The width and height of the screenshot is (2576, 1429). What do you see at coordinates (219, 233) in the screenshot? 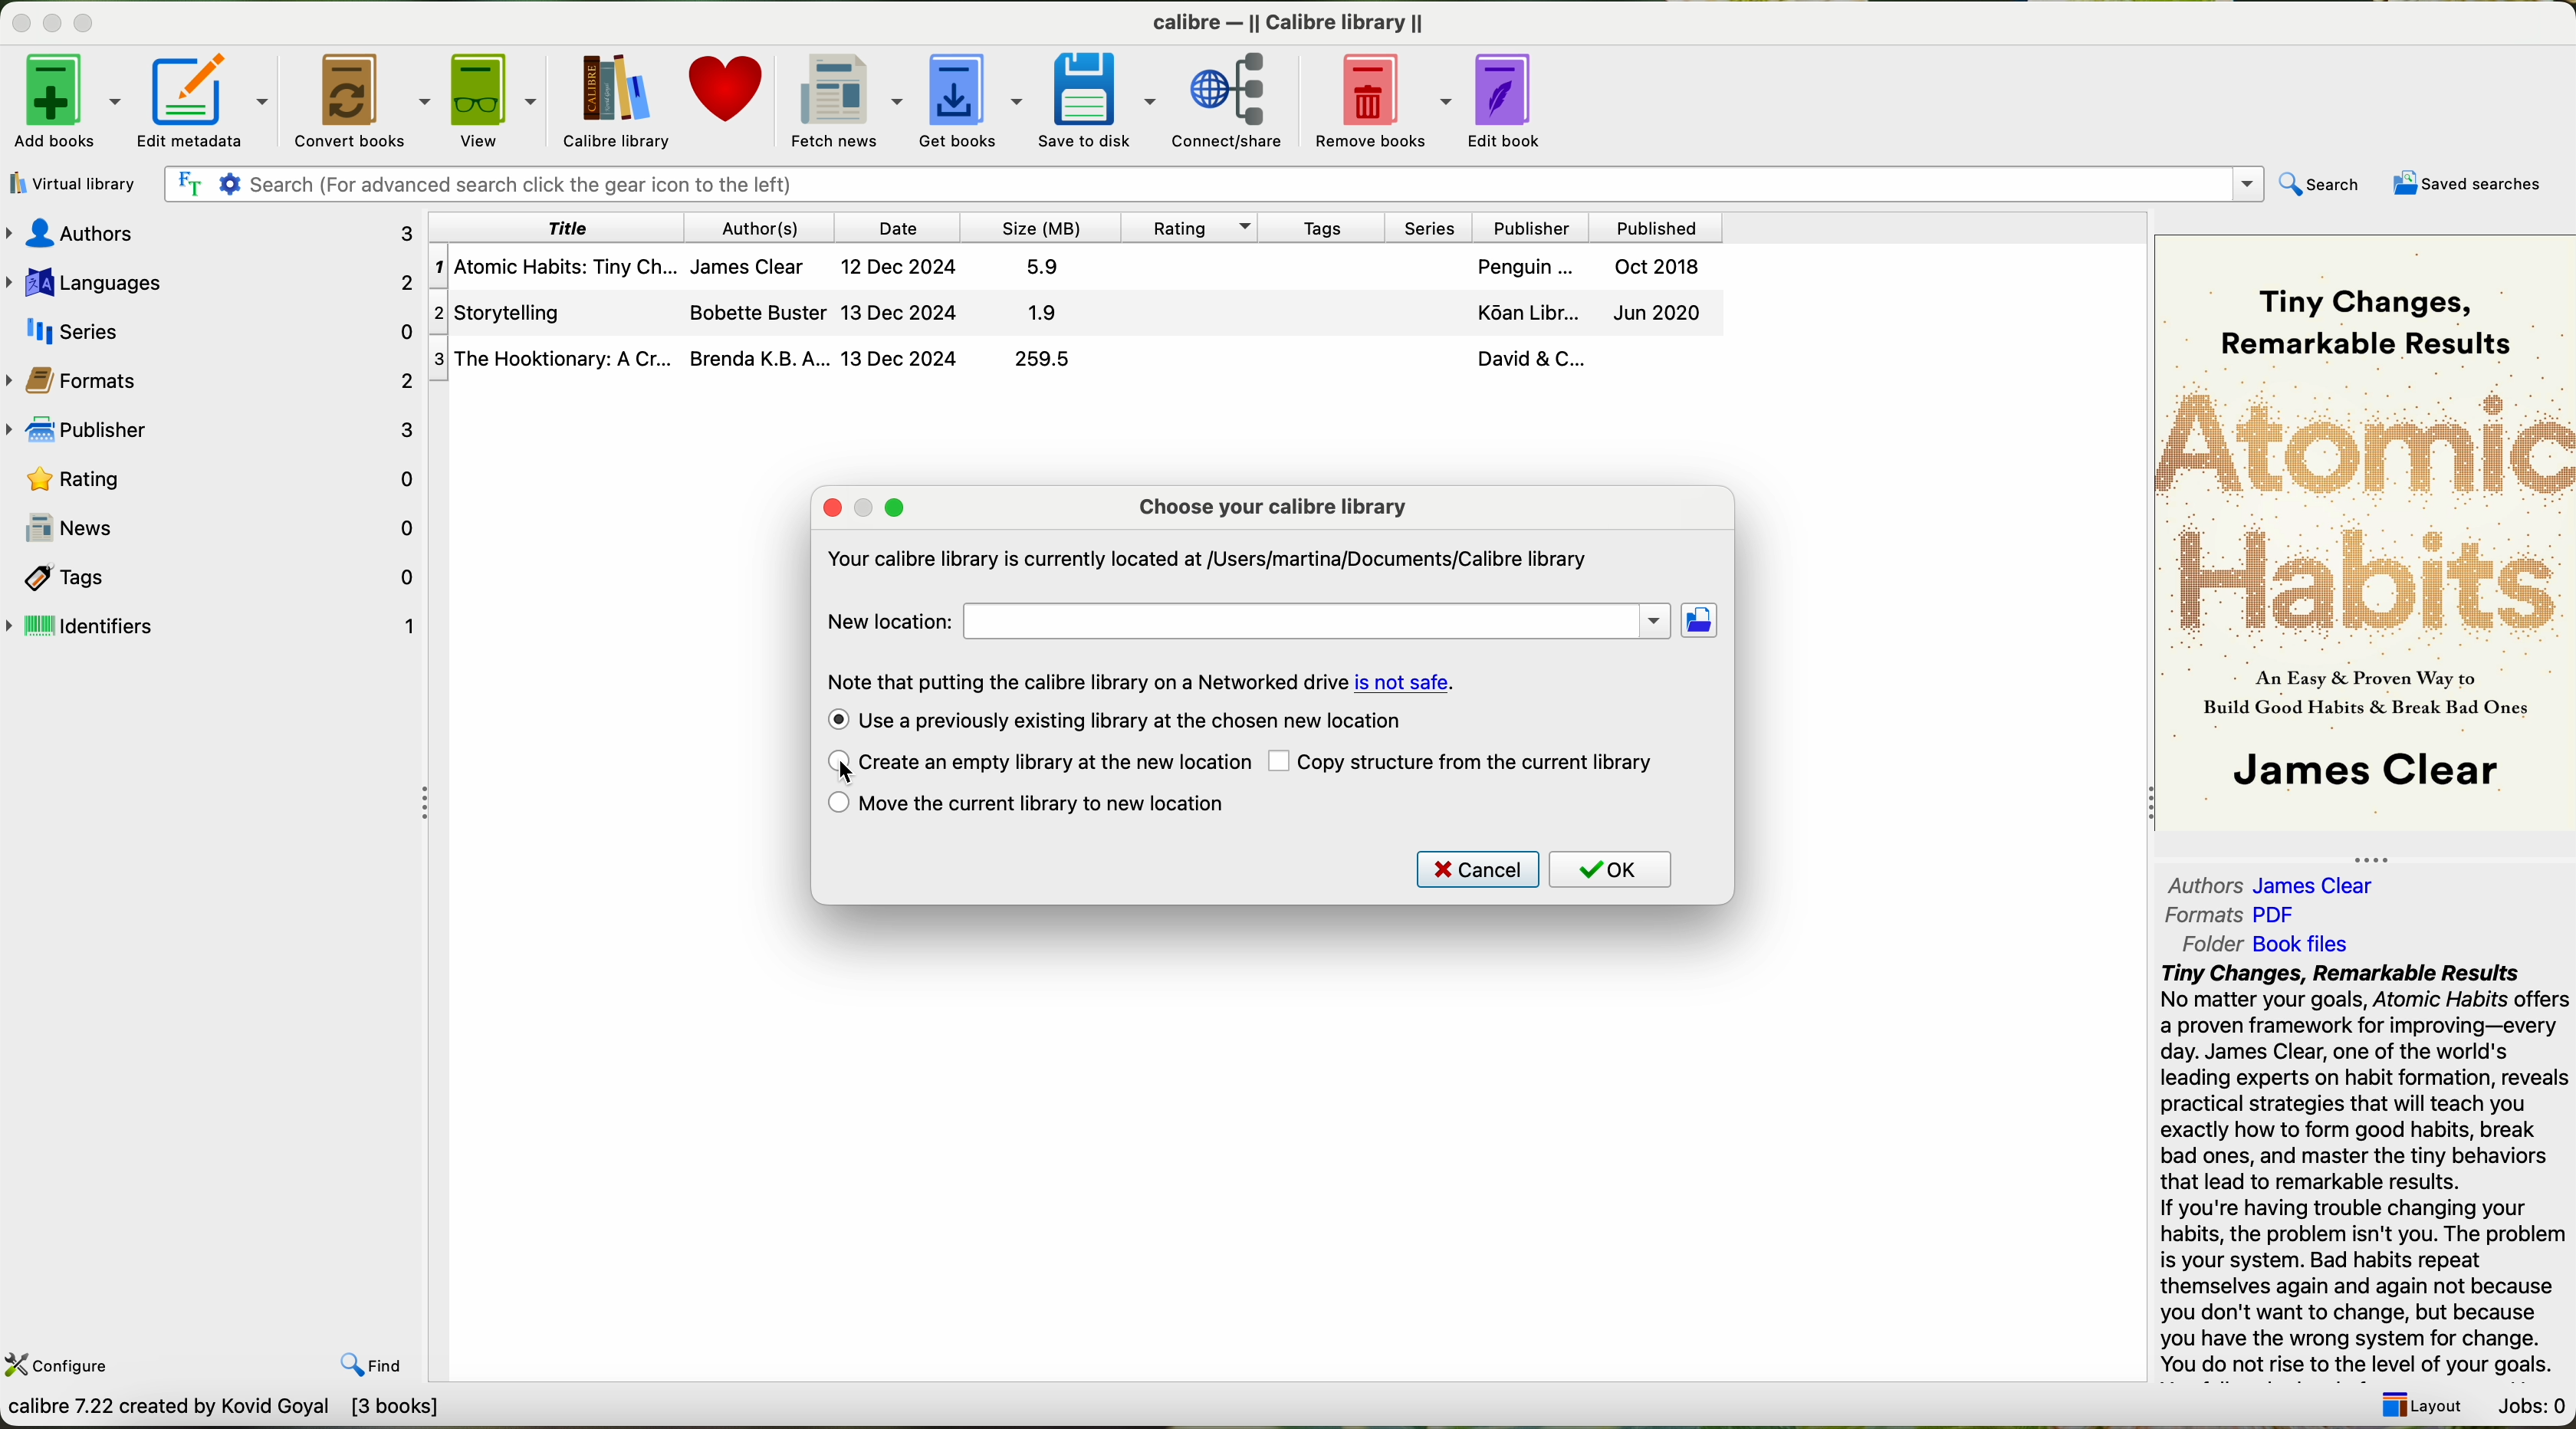
I see `authors` at bounding box center [219, 233].